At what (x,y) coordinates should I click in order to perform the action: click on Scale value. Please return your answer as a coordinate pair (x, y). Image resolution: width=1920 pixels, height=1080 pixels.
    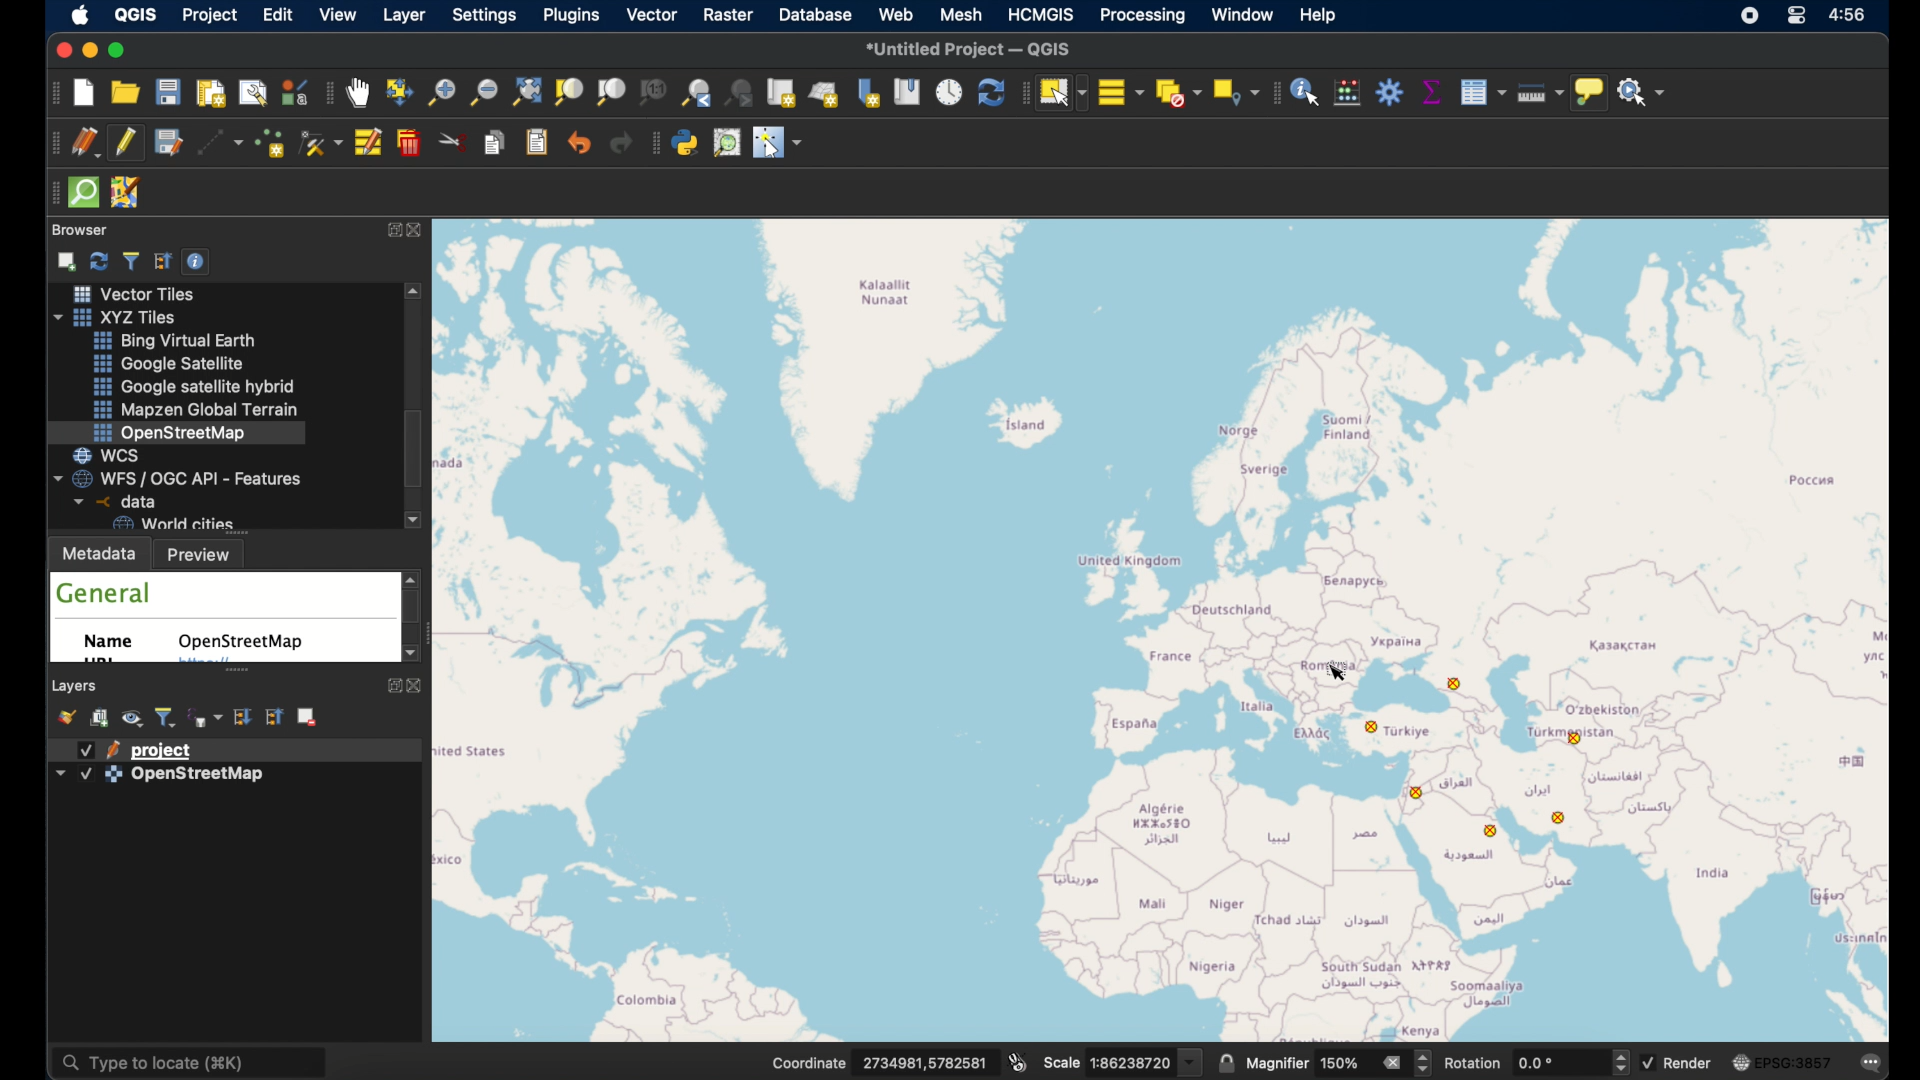
    Looking at the image, I should click on (1132, 1063).